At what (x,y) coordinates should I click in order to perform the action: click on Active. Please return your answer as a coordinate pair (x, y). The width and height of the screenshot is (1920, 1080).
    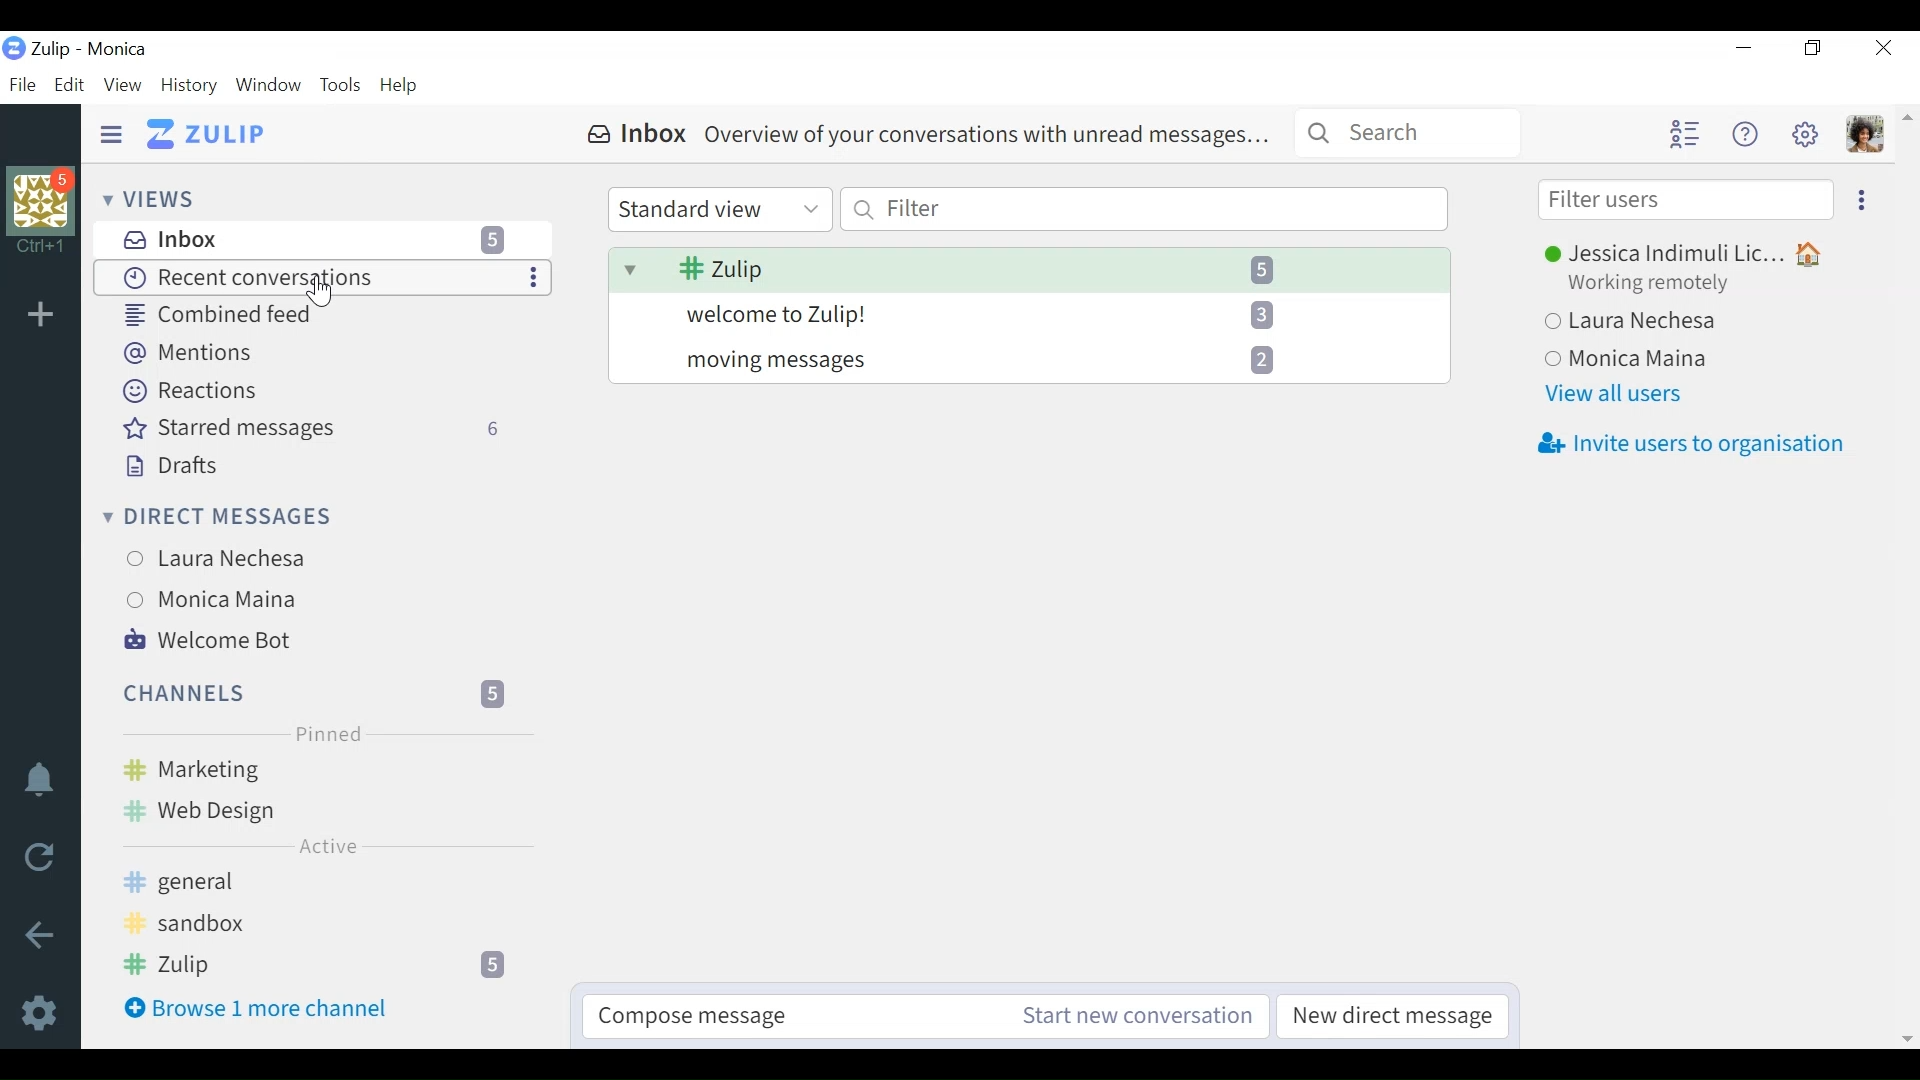
    Looking at the image, I should click on (325, 847).